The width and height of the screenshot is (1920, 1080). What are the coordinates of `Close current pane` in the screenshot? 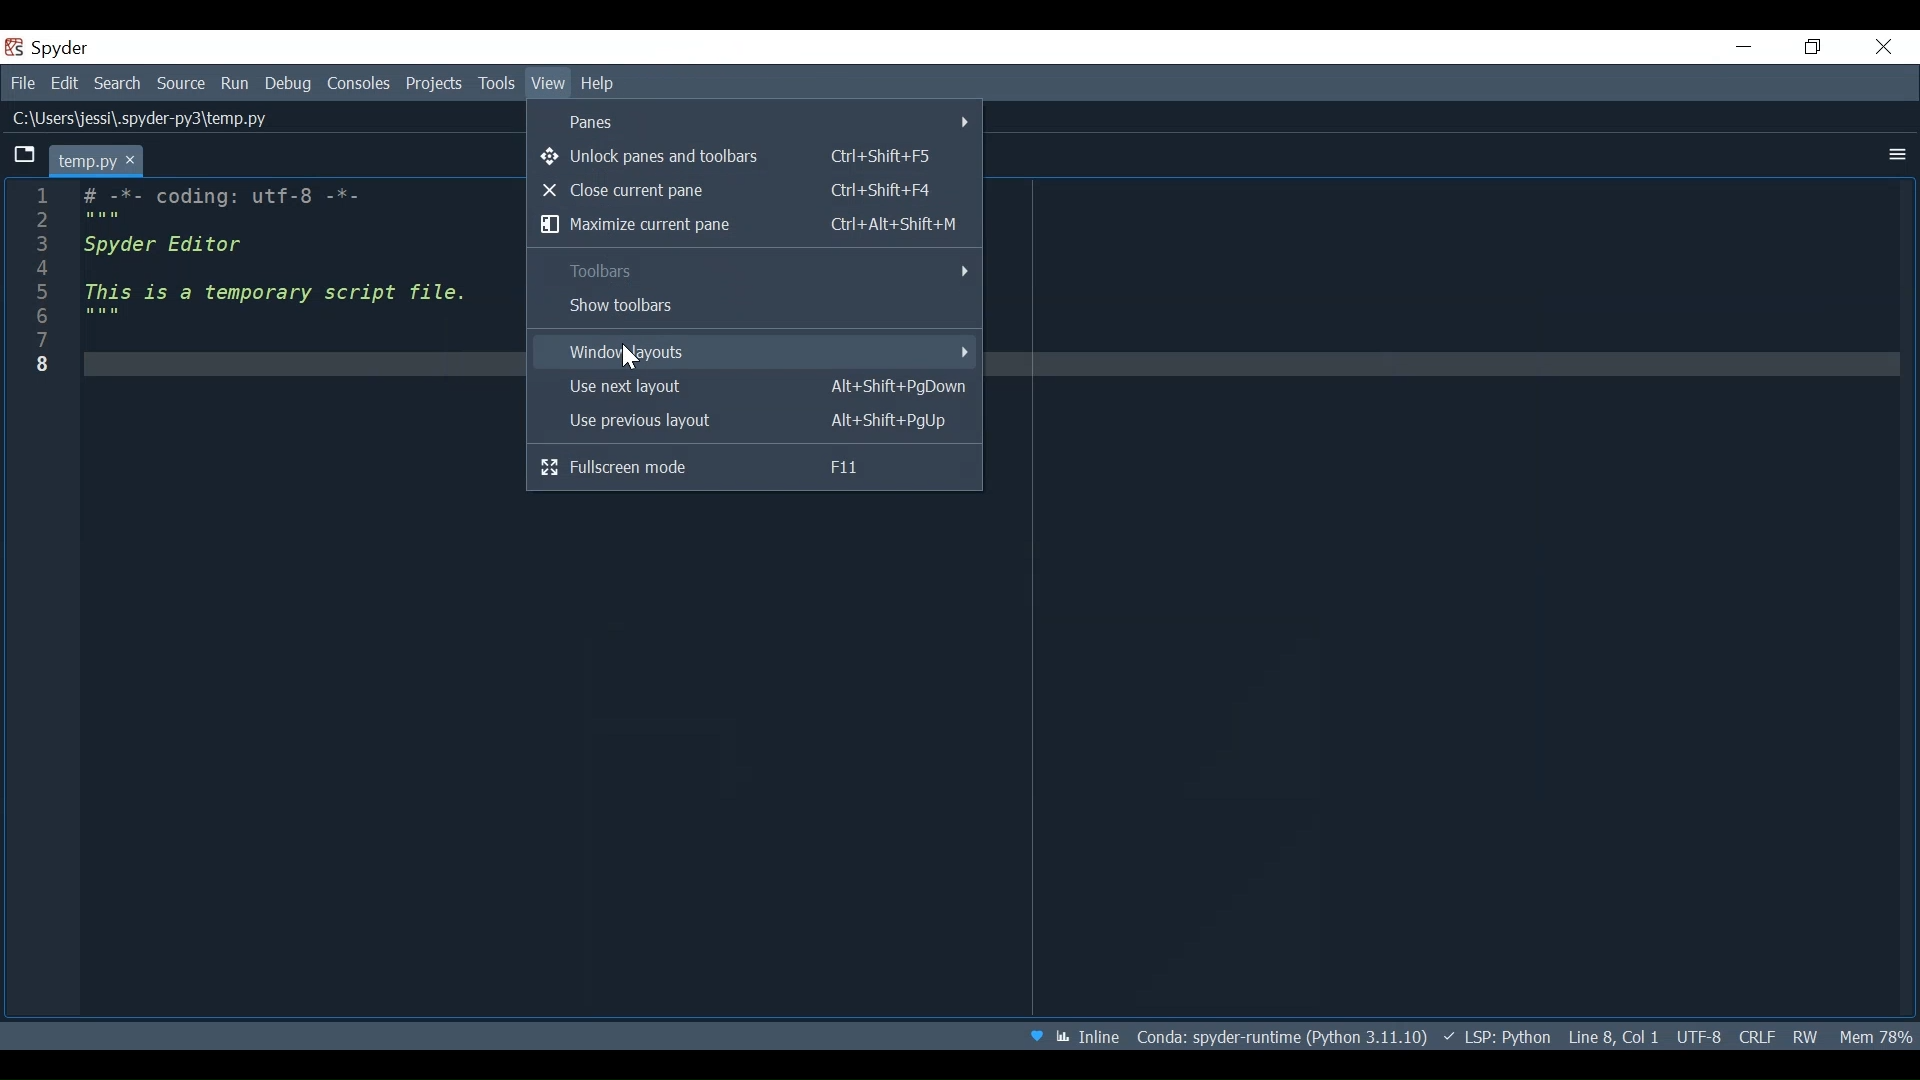 It's located at (754, 190).